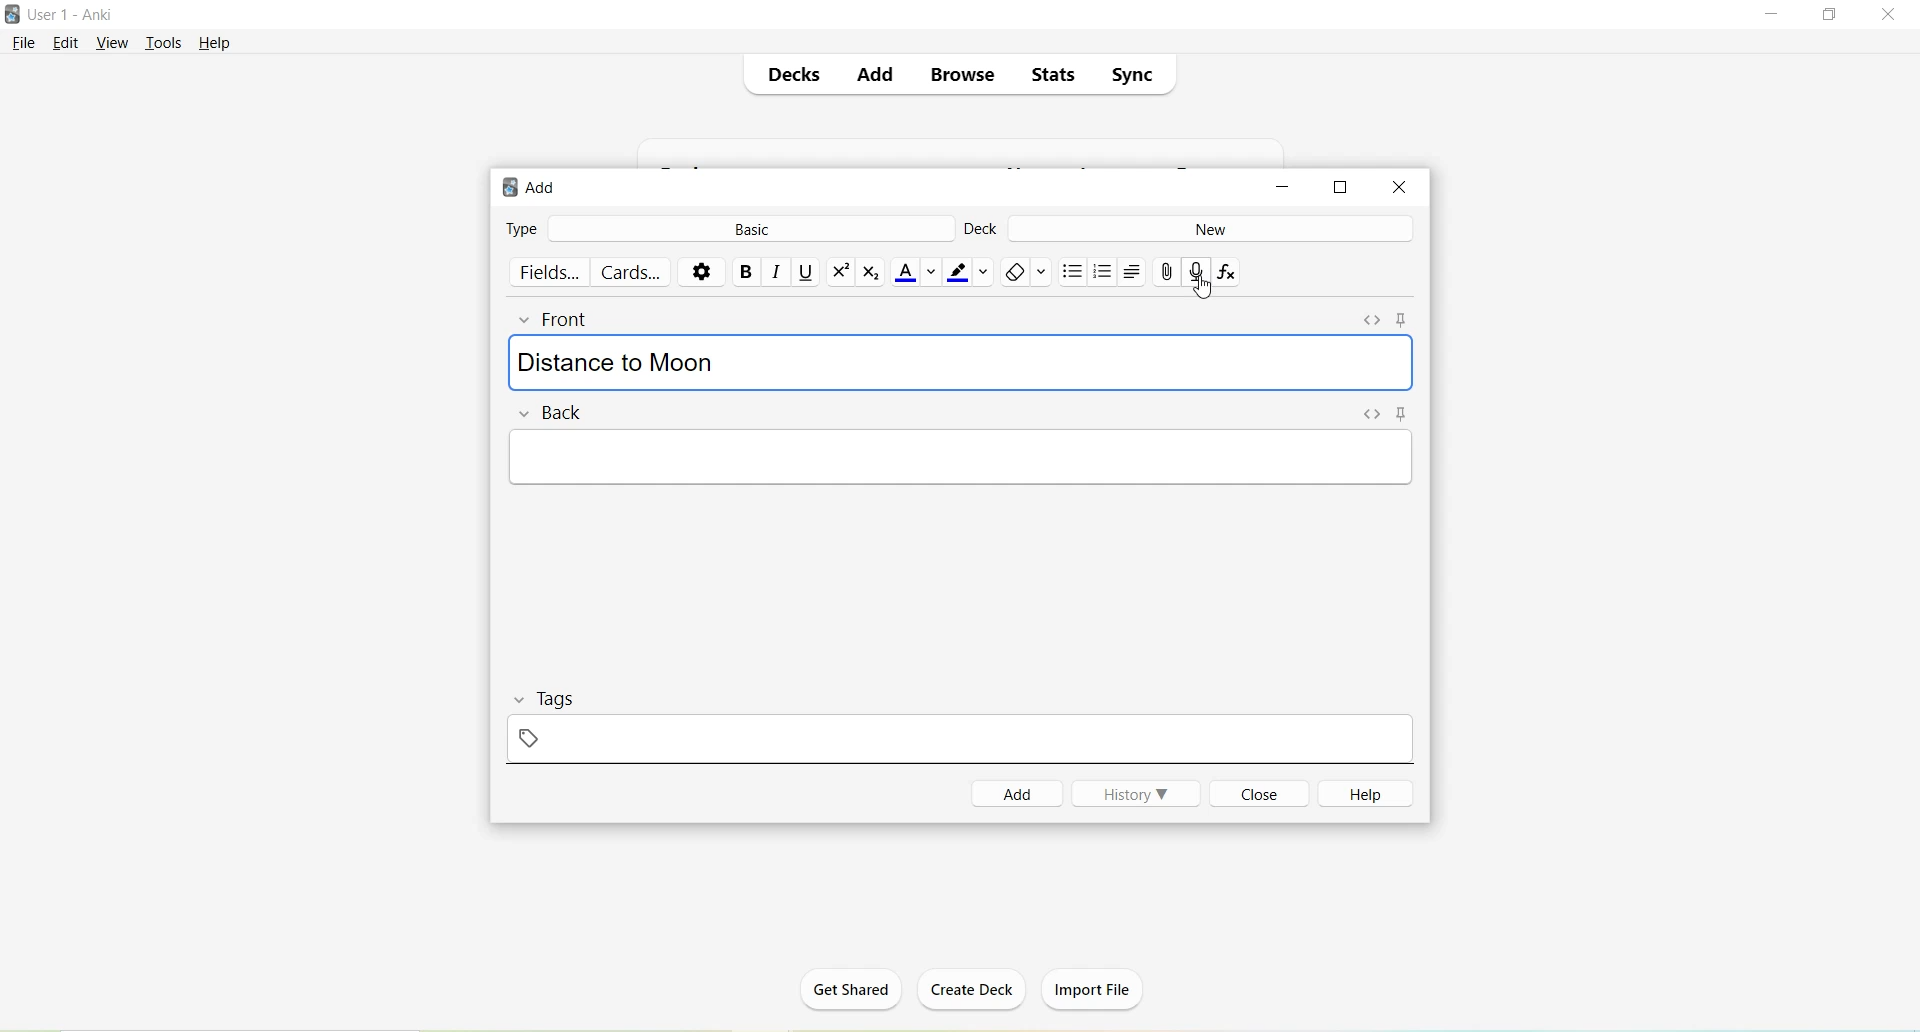 The image size is (1920, 1032). Describe the element at coordinates (1204, 288) in the screenshot. I see `cursor` at that location.